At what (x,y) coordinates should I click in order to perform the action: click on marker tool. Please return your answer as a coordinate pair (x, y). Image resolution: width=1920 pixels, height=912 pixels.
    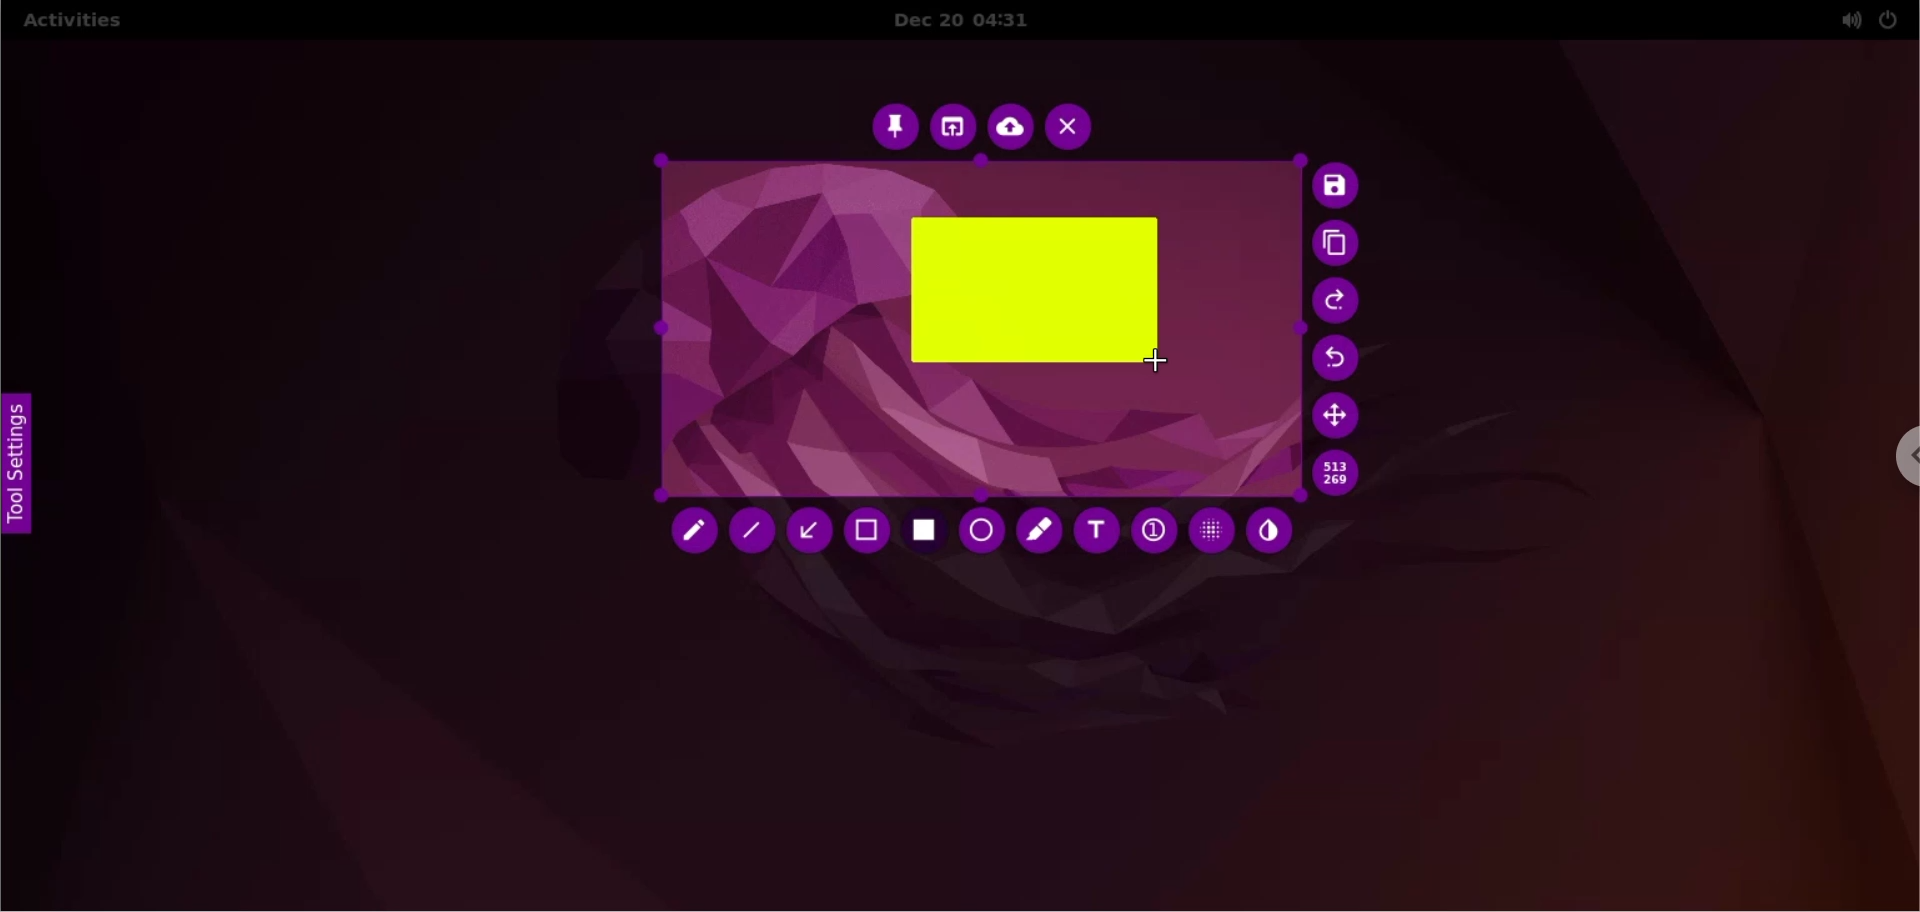
    Looking at the image, I should click on (1039, 534).